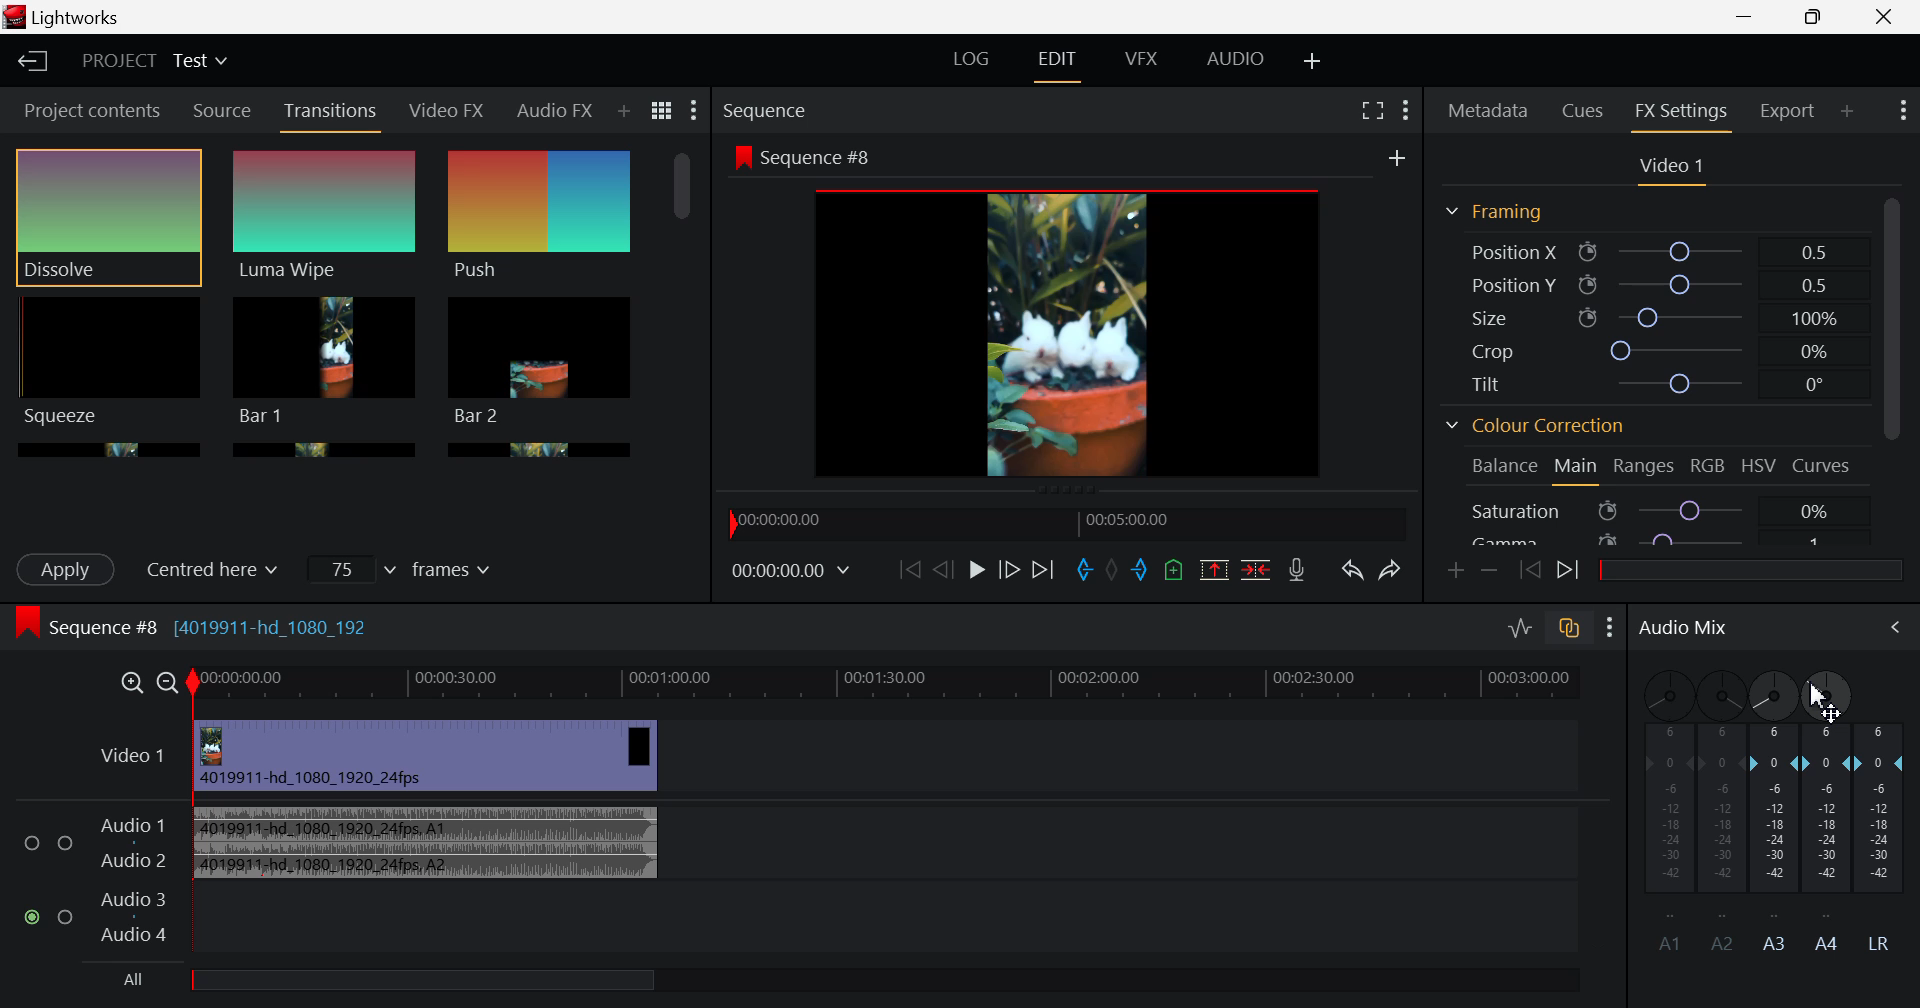 The width and height of the screenshot is (1920, 1008). What do you see at coordinates (1651, 313) in the screenshot?
I see `Size` at bounding box center [1651, 313].